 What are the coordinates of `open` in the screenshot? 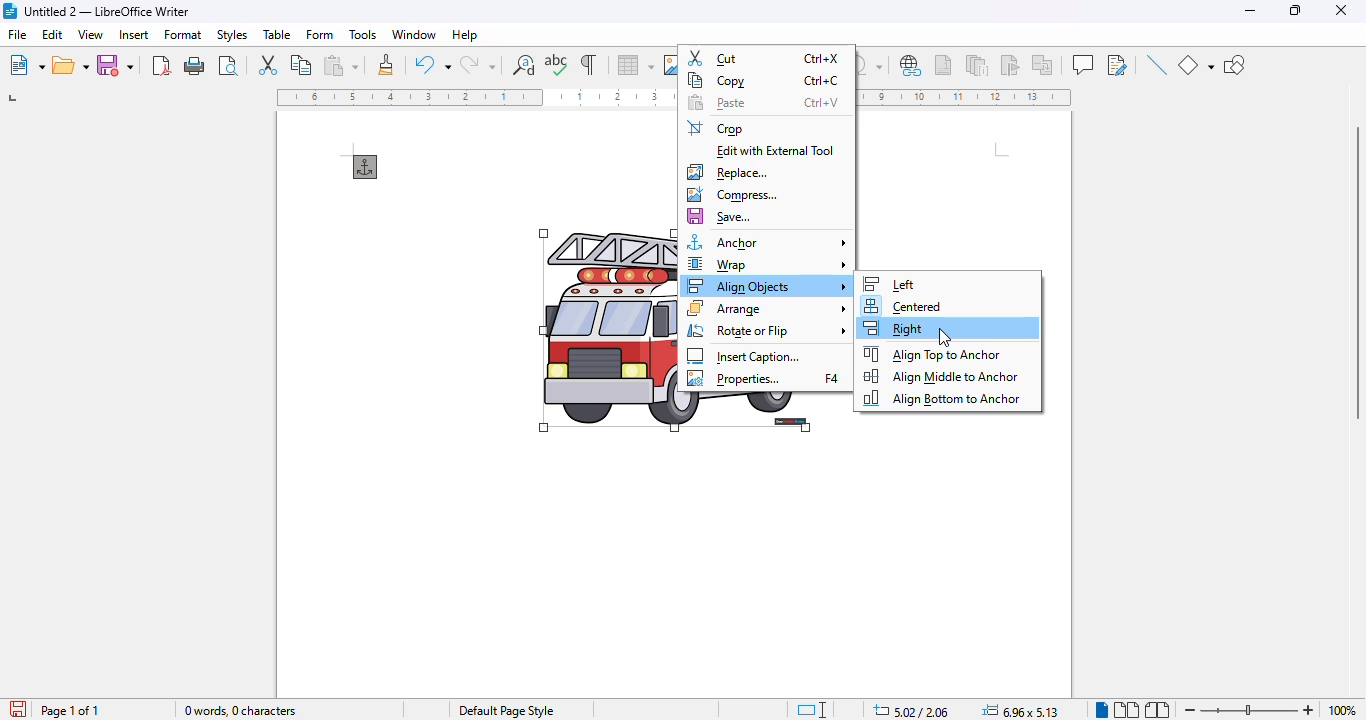 It's located at (71, 65).